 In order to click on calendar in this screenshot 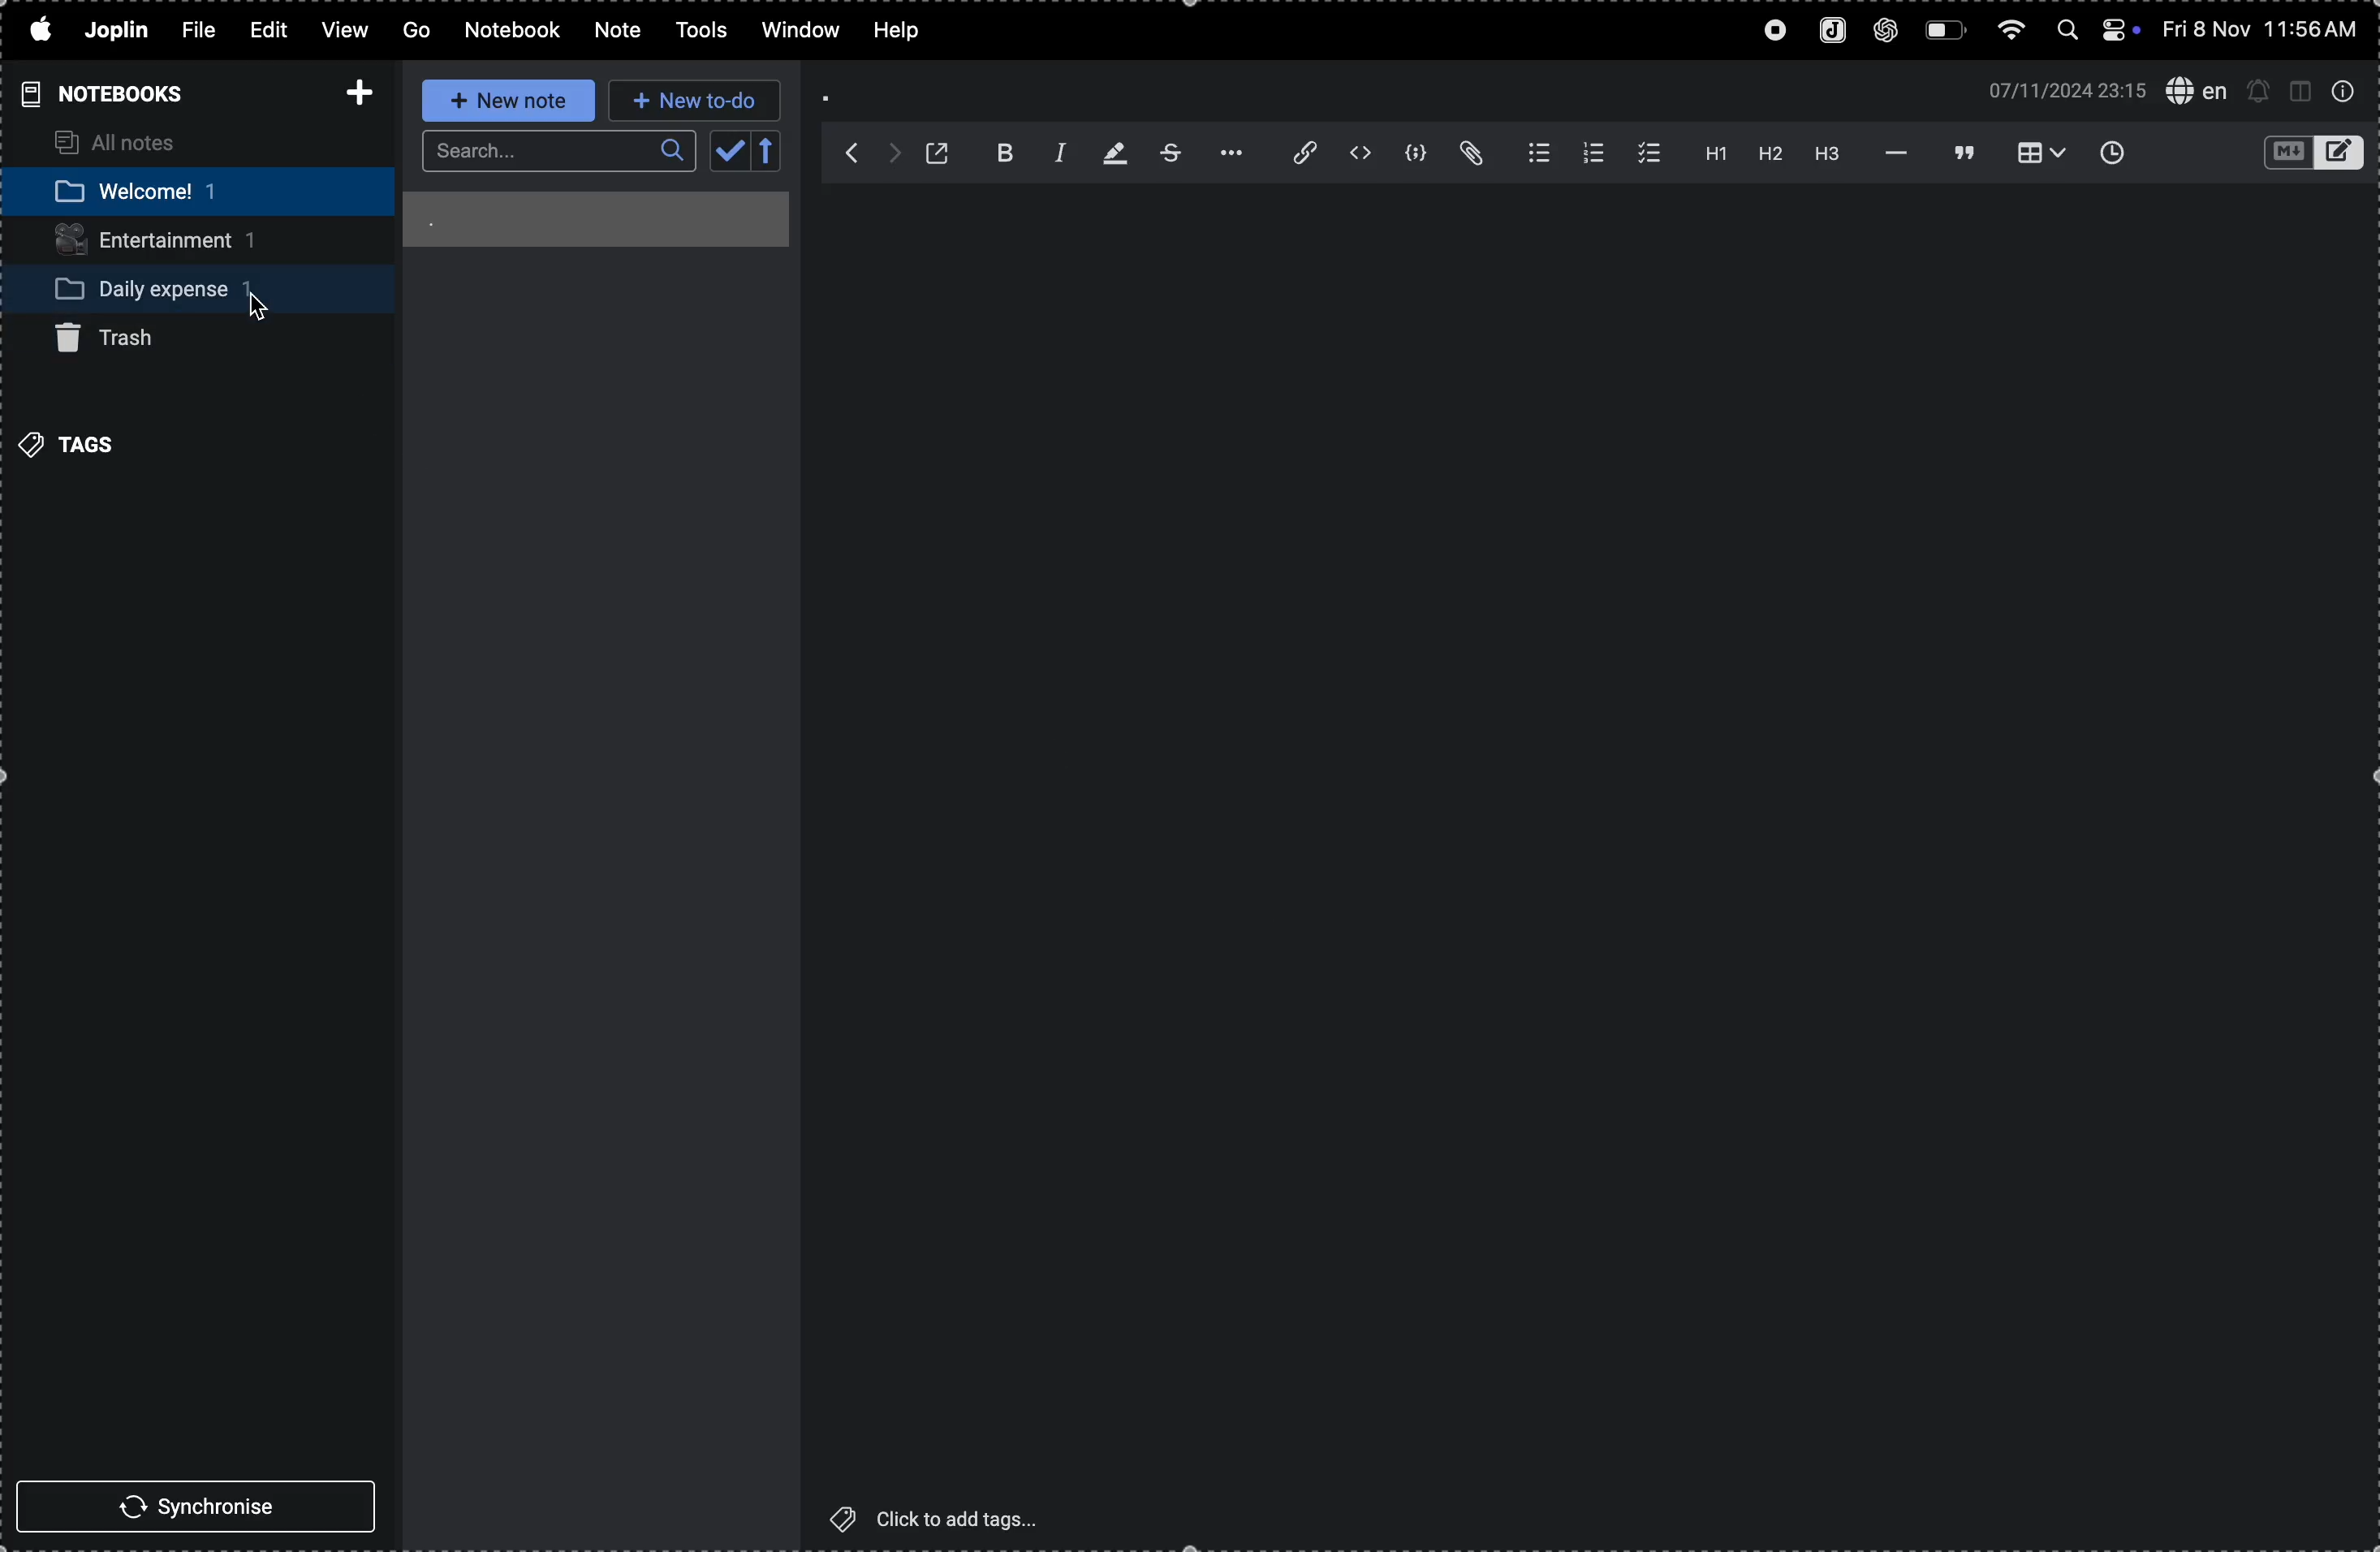, I will do `click(747, 153)`.